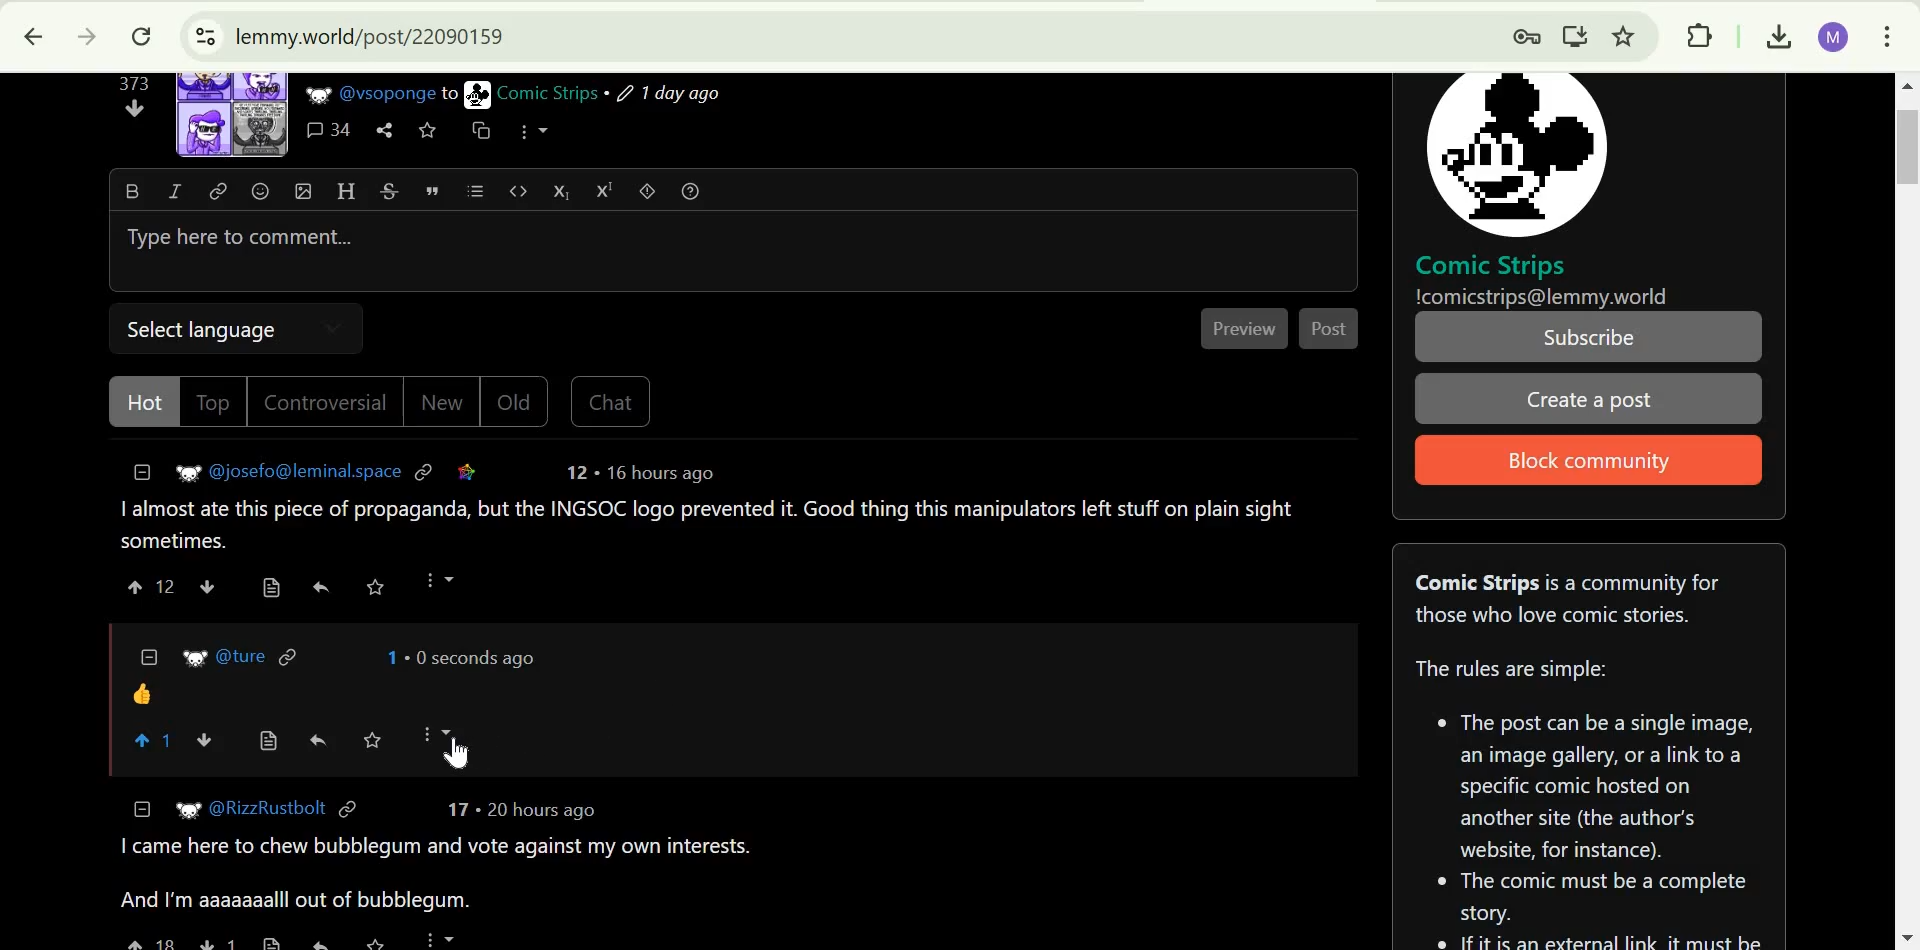  What do you see at coordinates (692, 190) in the screenshot?
I see `formatting help` at bounding box center [692, 190].